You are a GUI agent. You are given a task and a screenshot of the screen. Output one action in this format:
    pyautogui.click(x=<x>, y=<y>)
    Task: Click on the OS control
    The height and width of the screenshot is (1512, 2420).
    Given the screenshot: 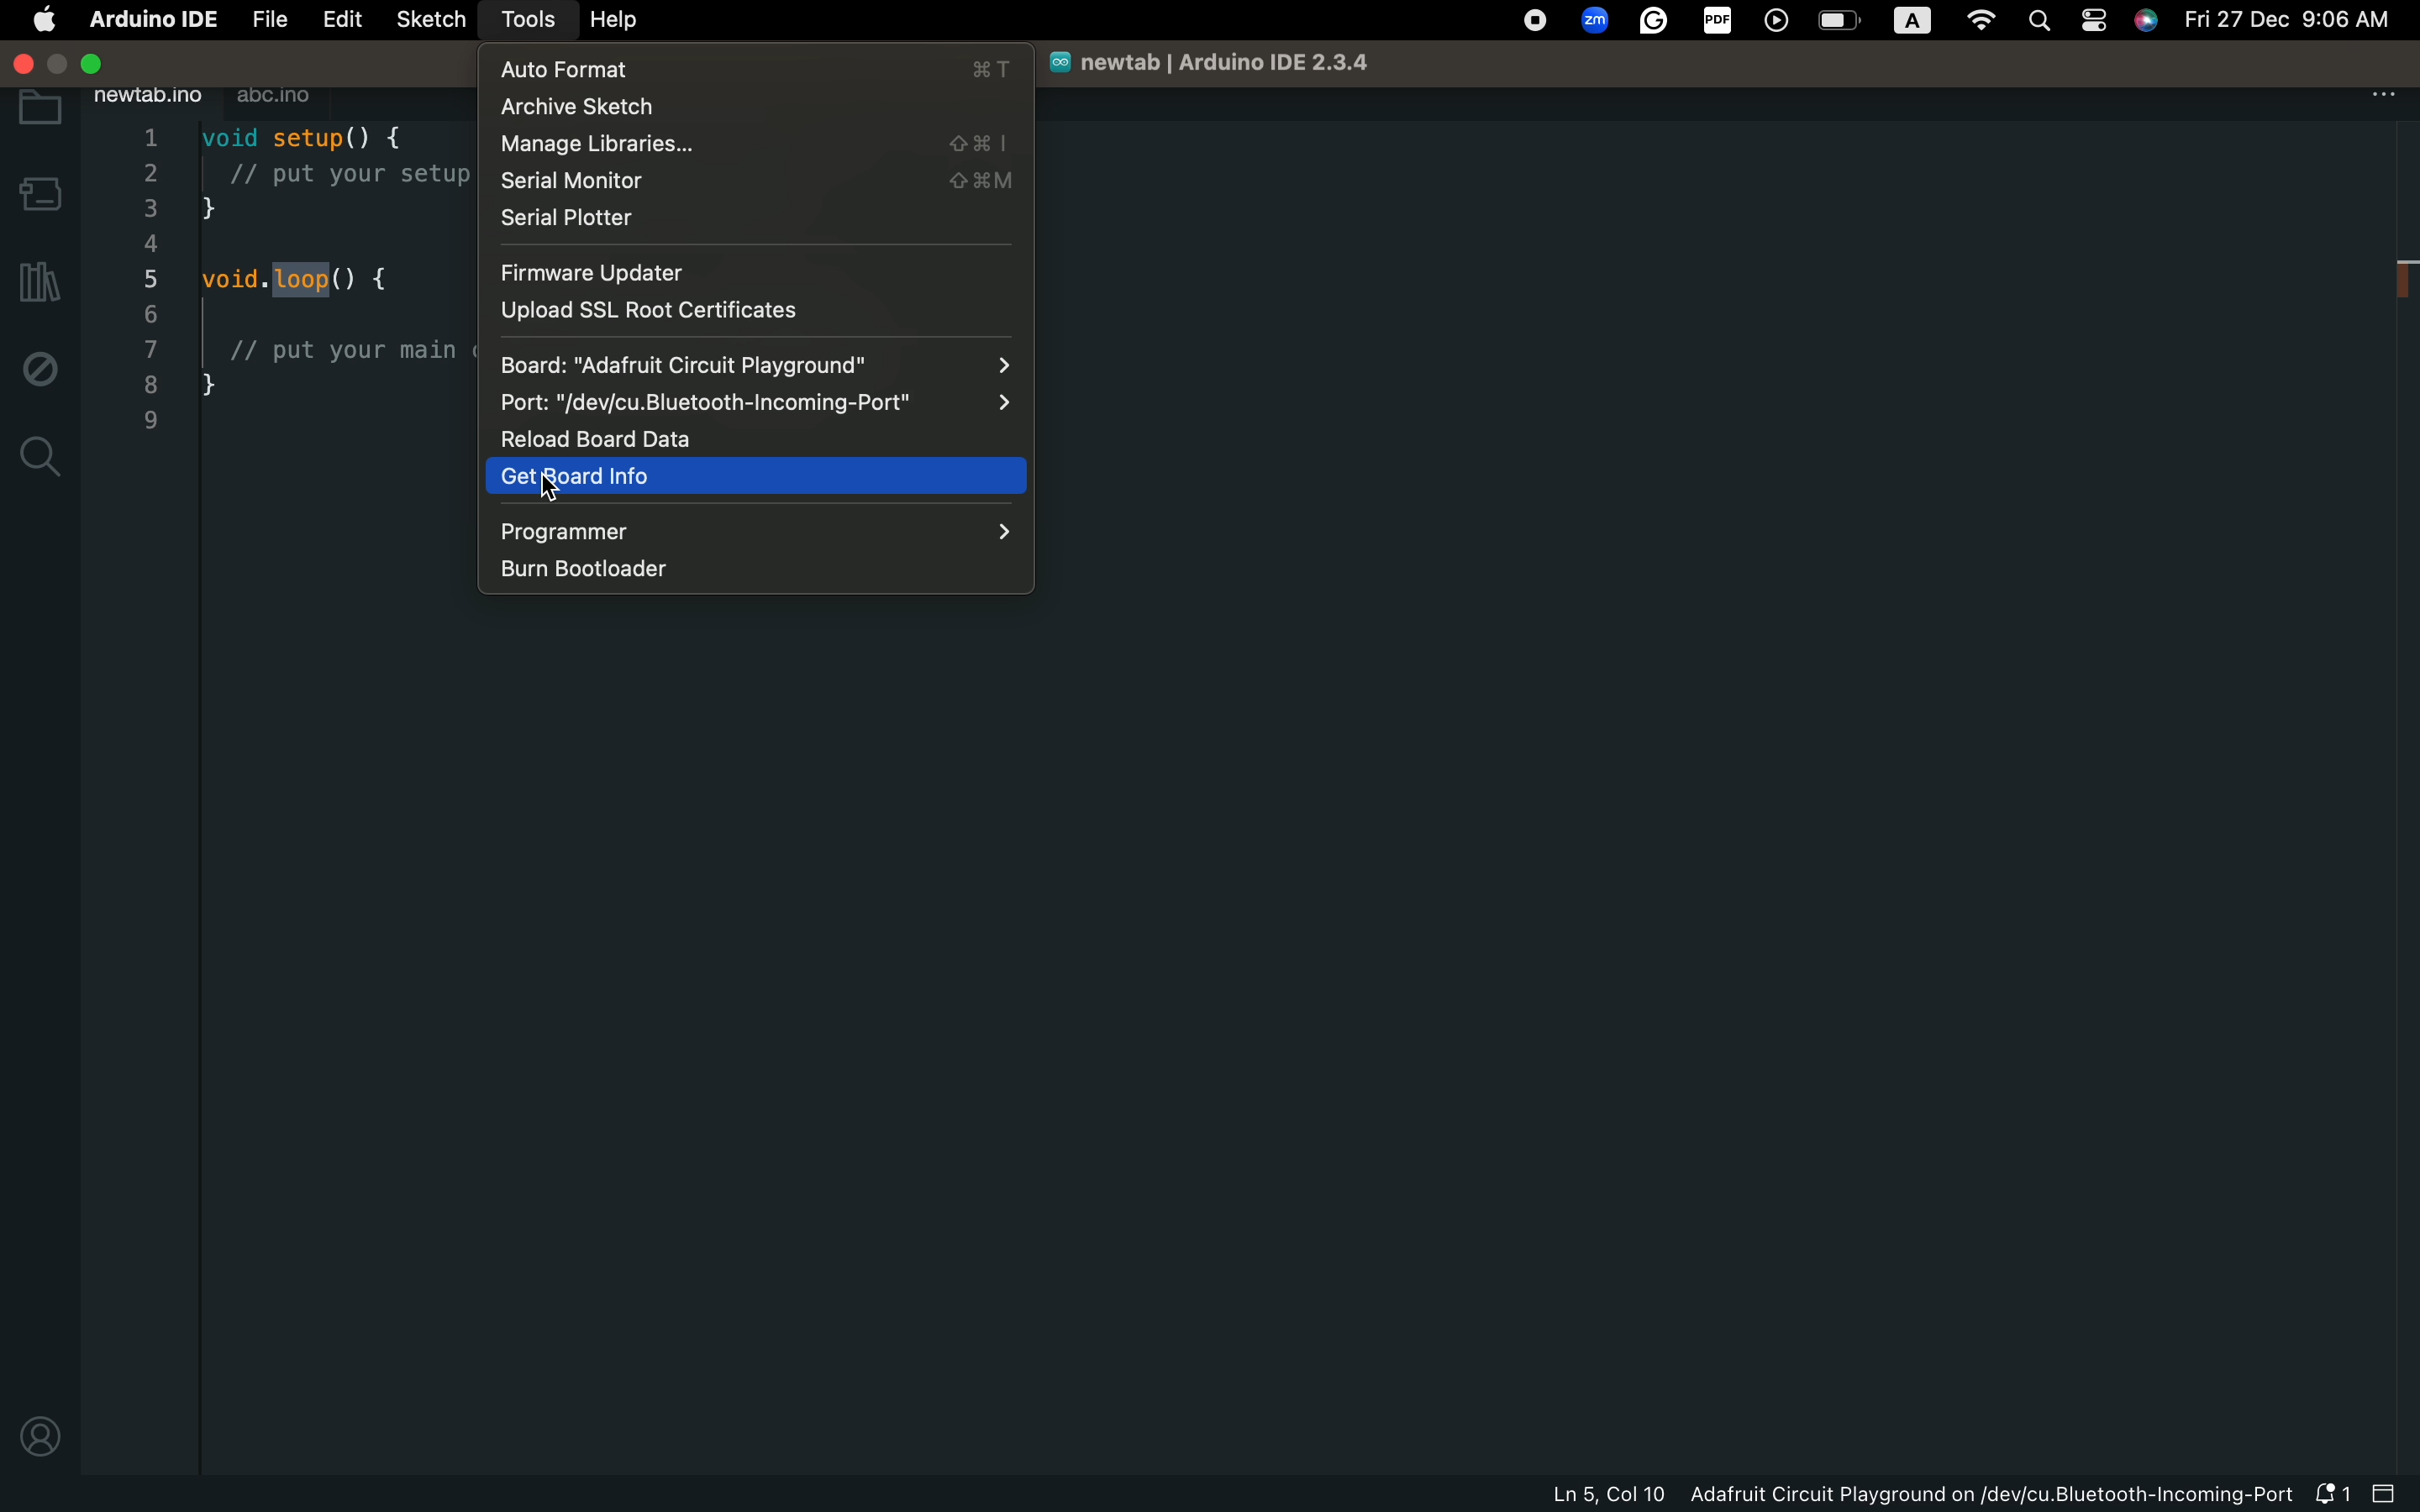 What is the action you would take?
    pyautogui.click(x=1543, y=22)
    